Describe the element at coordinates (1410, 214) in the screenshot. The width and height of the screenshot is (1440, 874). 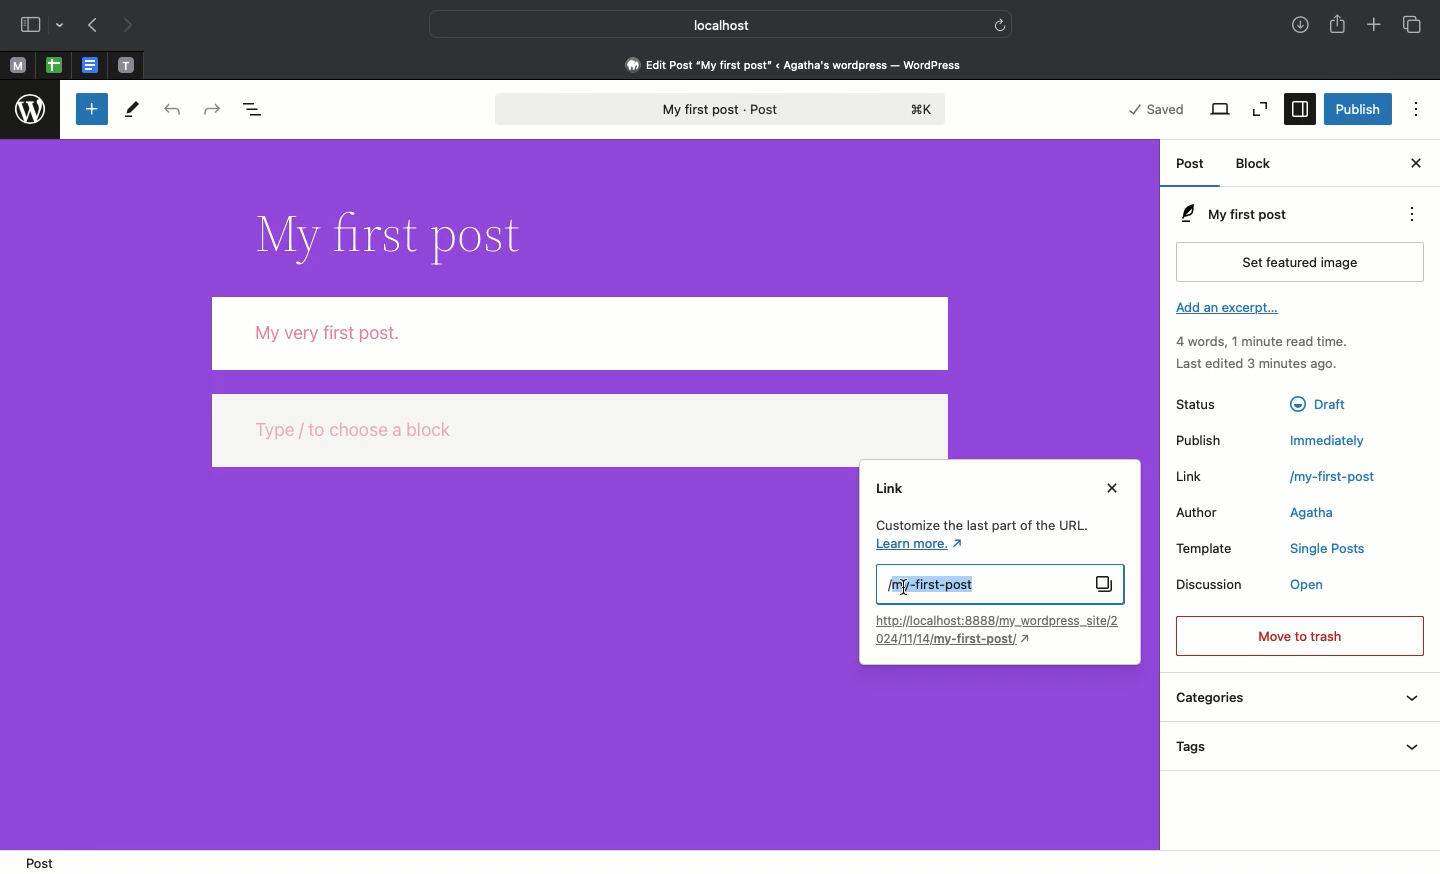
I see `Actions` at that location.